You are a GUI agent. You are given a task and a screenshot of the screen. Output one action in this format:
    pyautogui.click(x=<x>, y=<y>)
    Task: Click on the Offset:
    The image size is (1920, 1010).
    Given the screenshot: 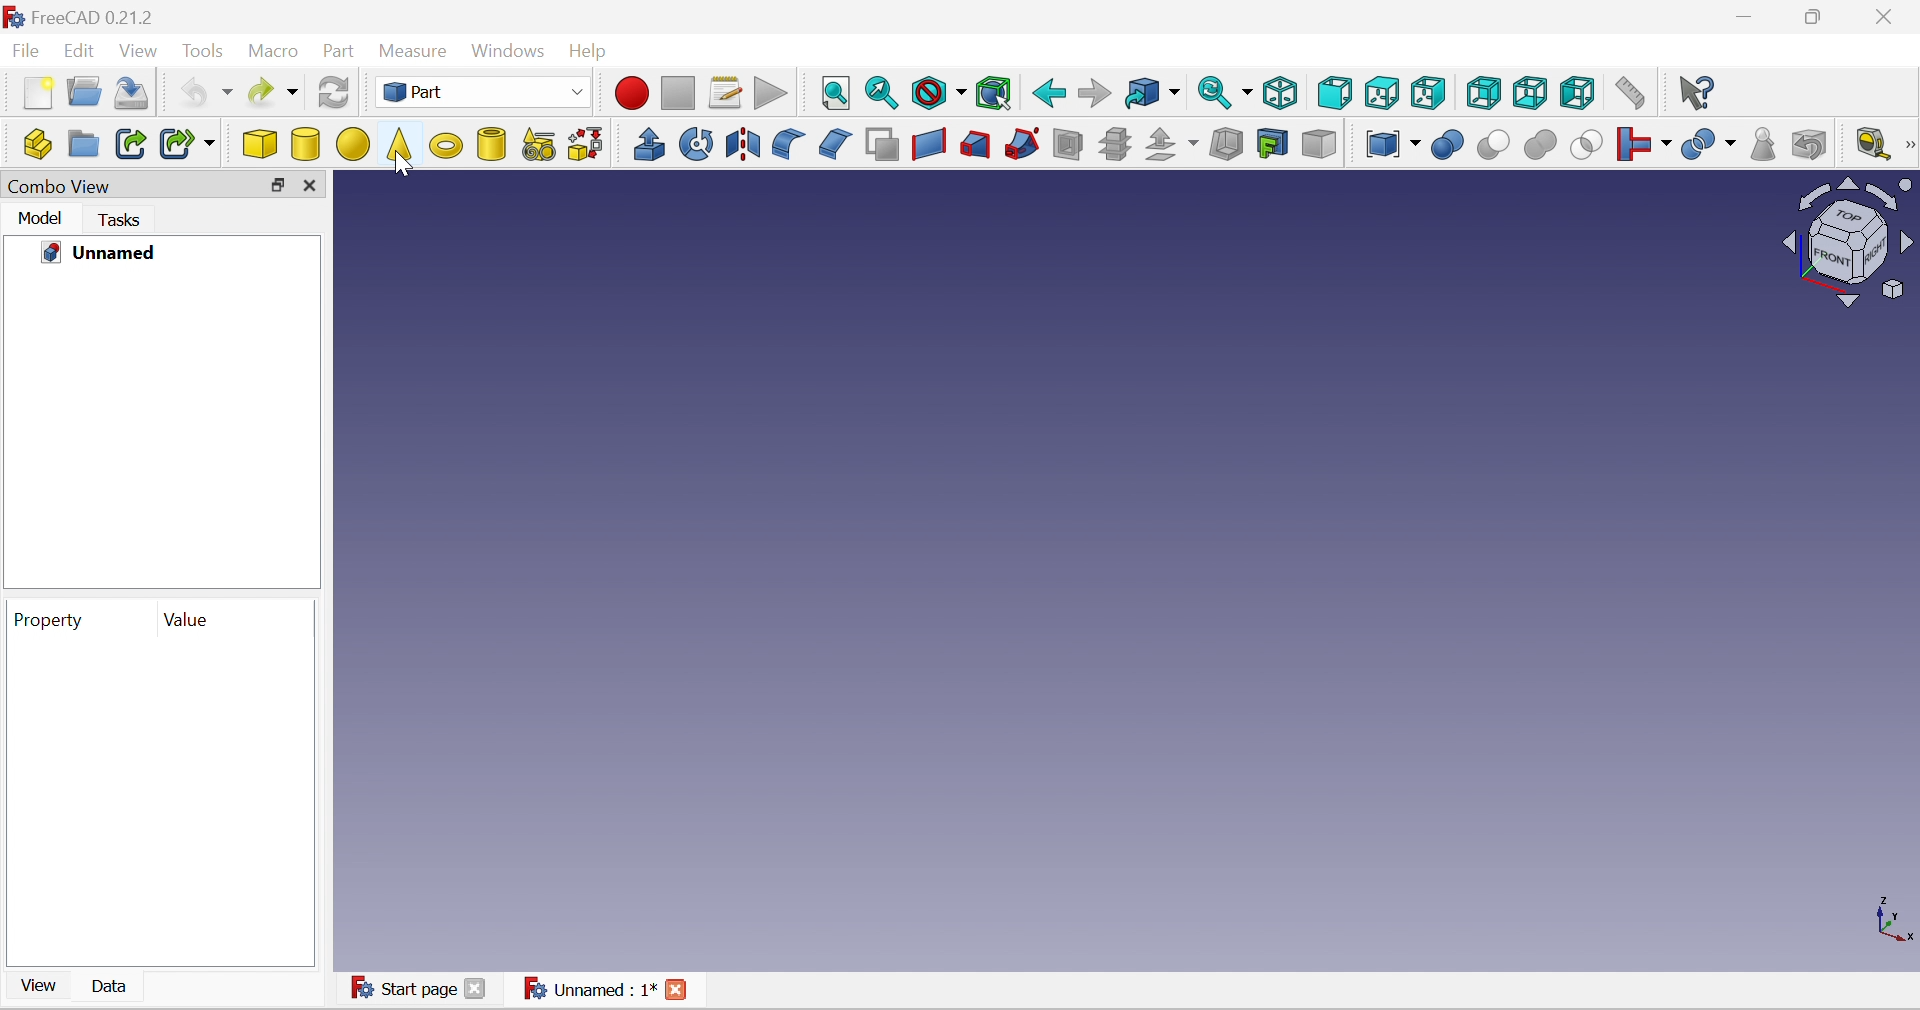 What is the action you would take?
    pyautogui.click(x=1171, y=145)
    